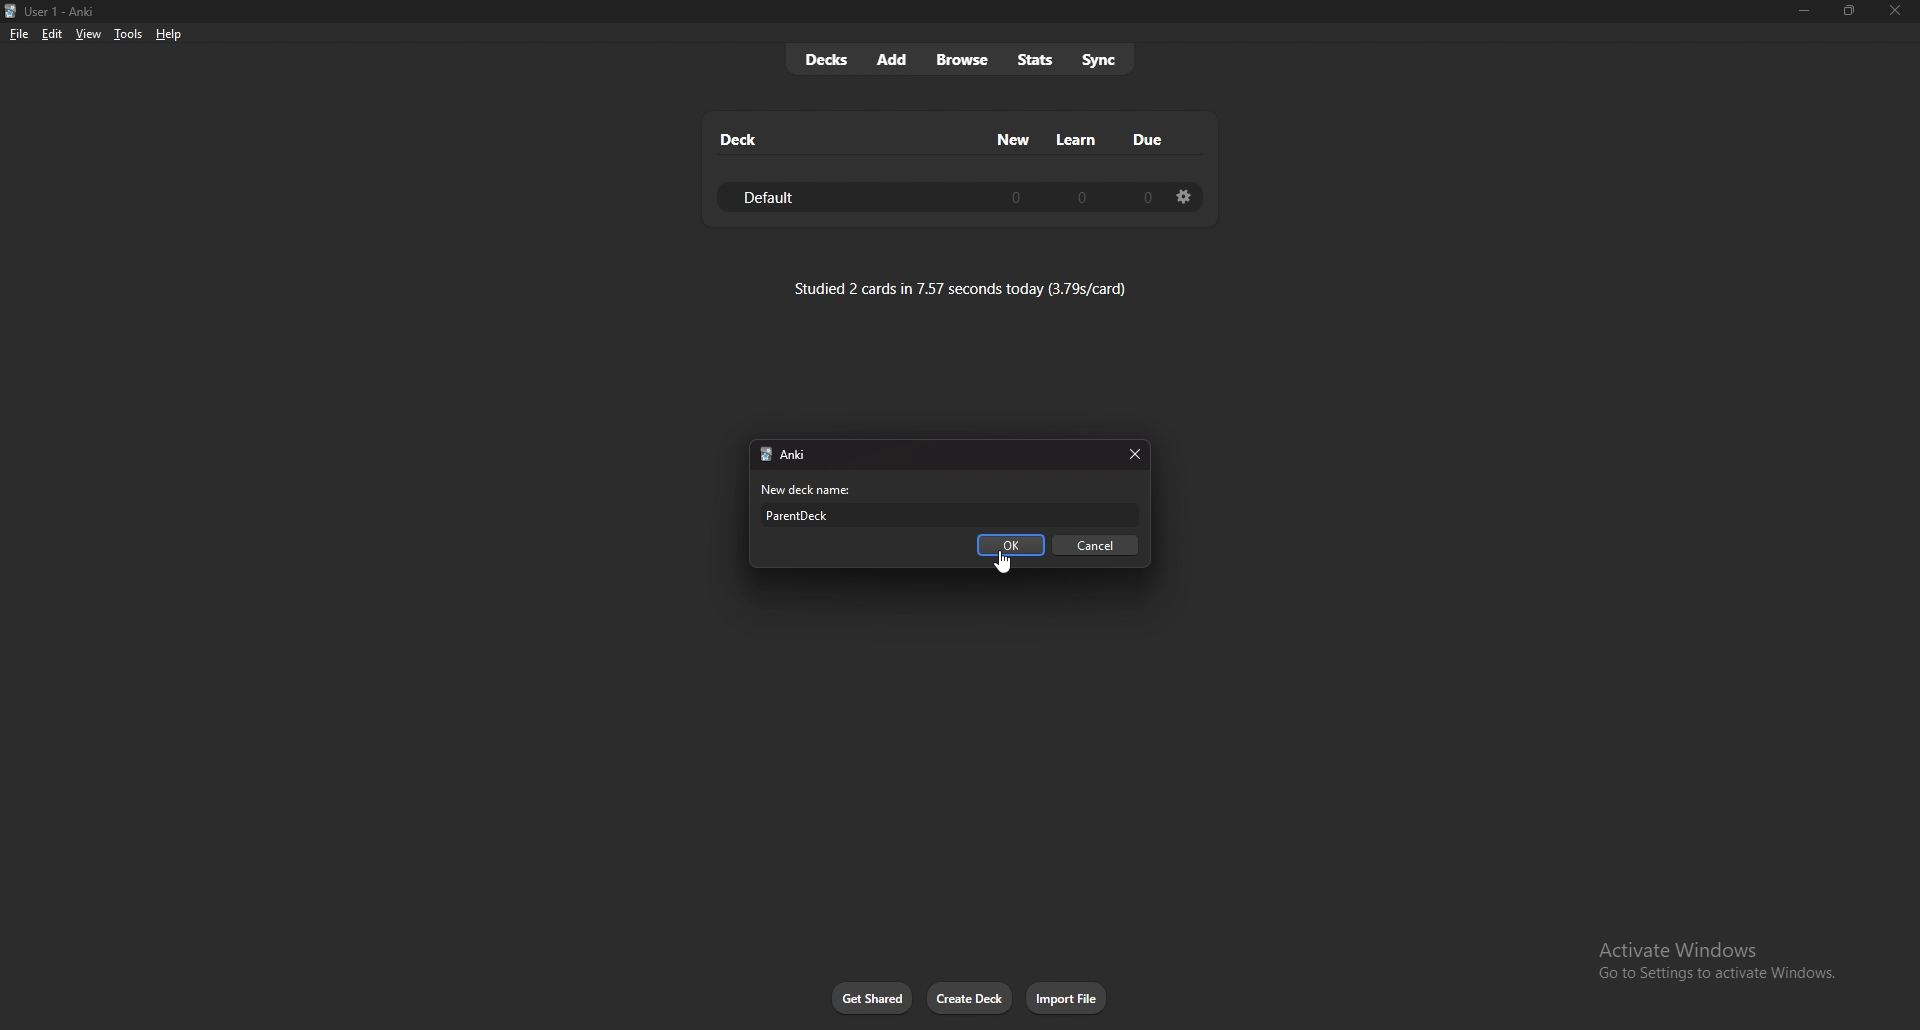  Describe the element at coordinates (1184, 196) in the screenshot. I see `deck settings` at that location.